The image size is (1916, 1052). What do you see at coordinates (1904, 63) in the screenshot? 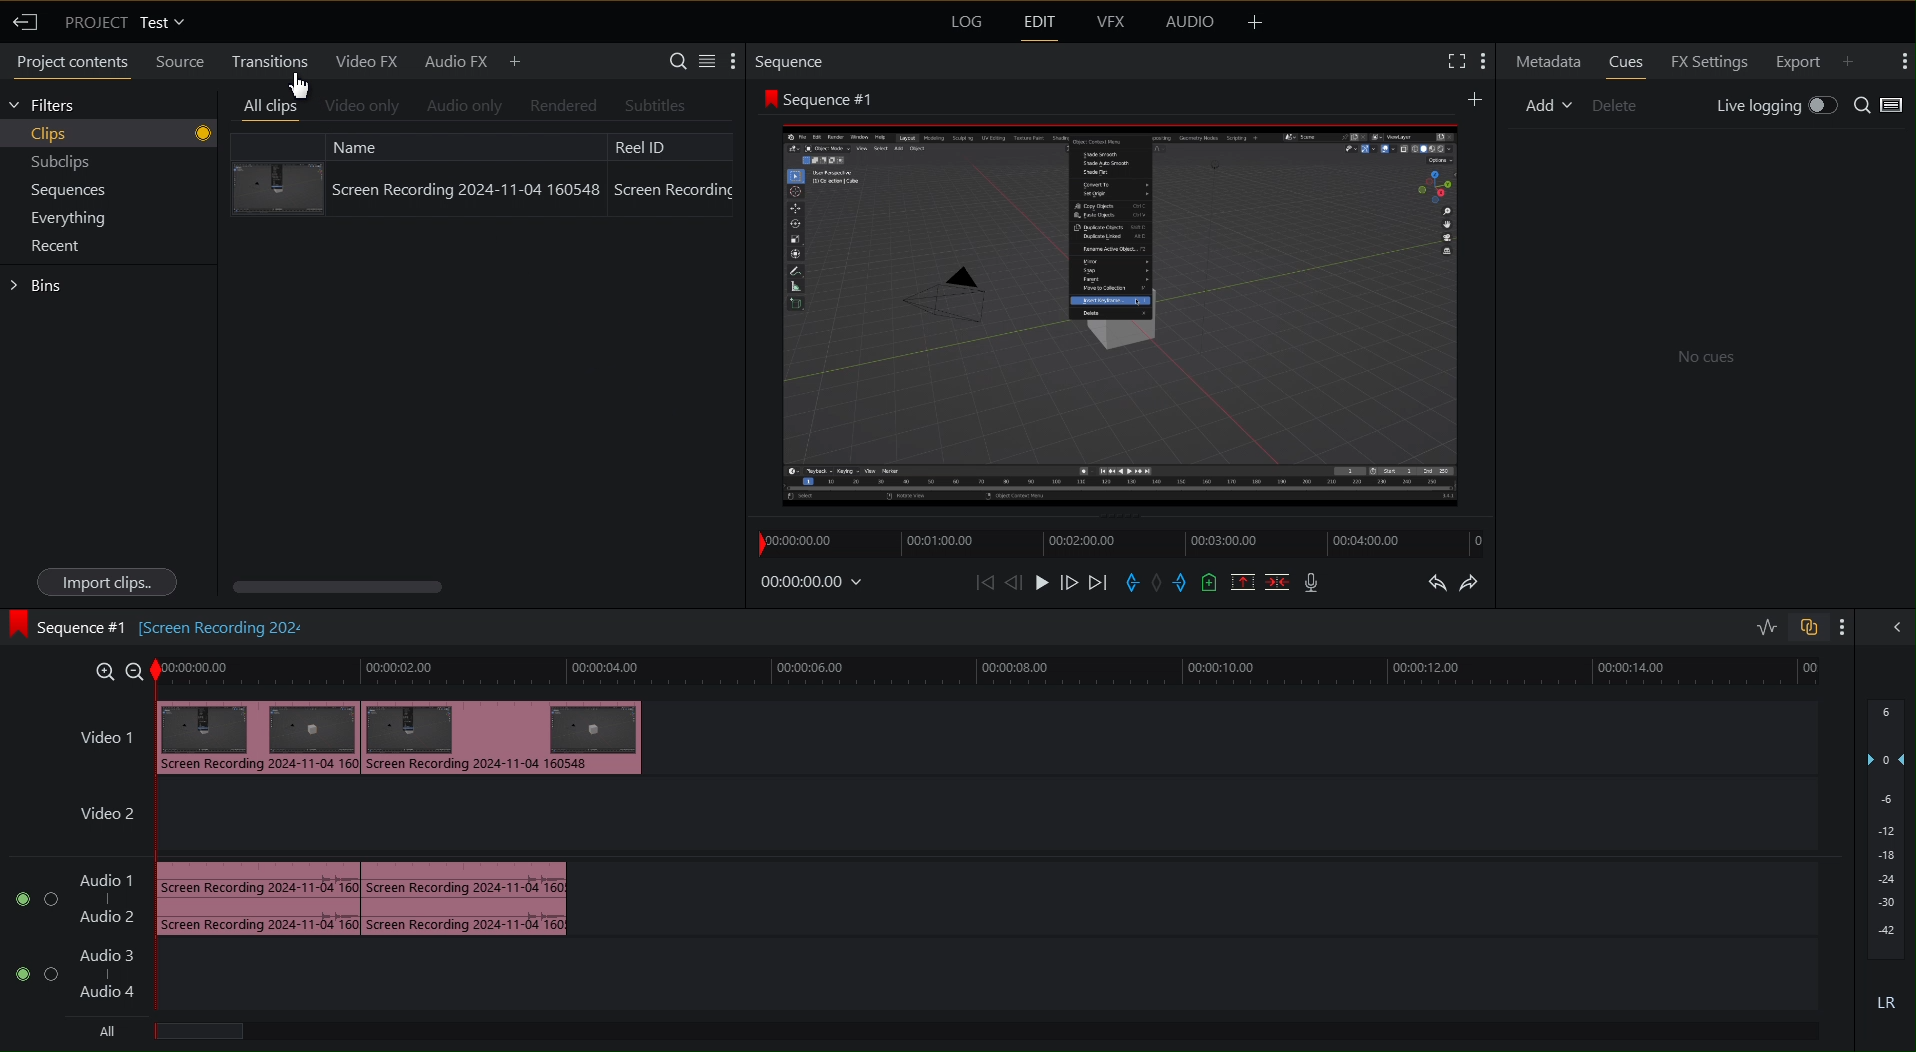
I see `More` at bounding box center [1904, 63].